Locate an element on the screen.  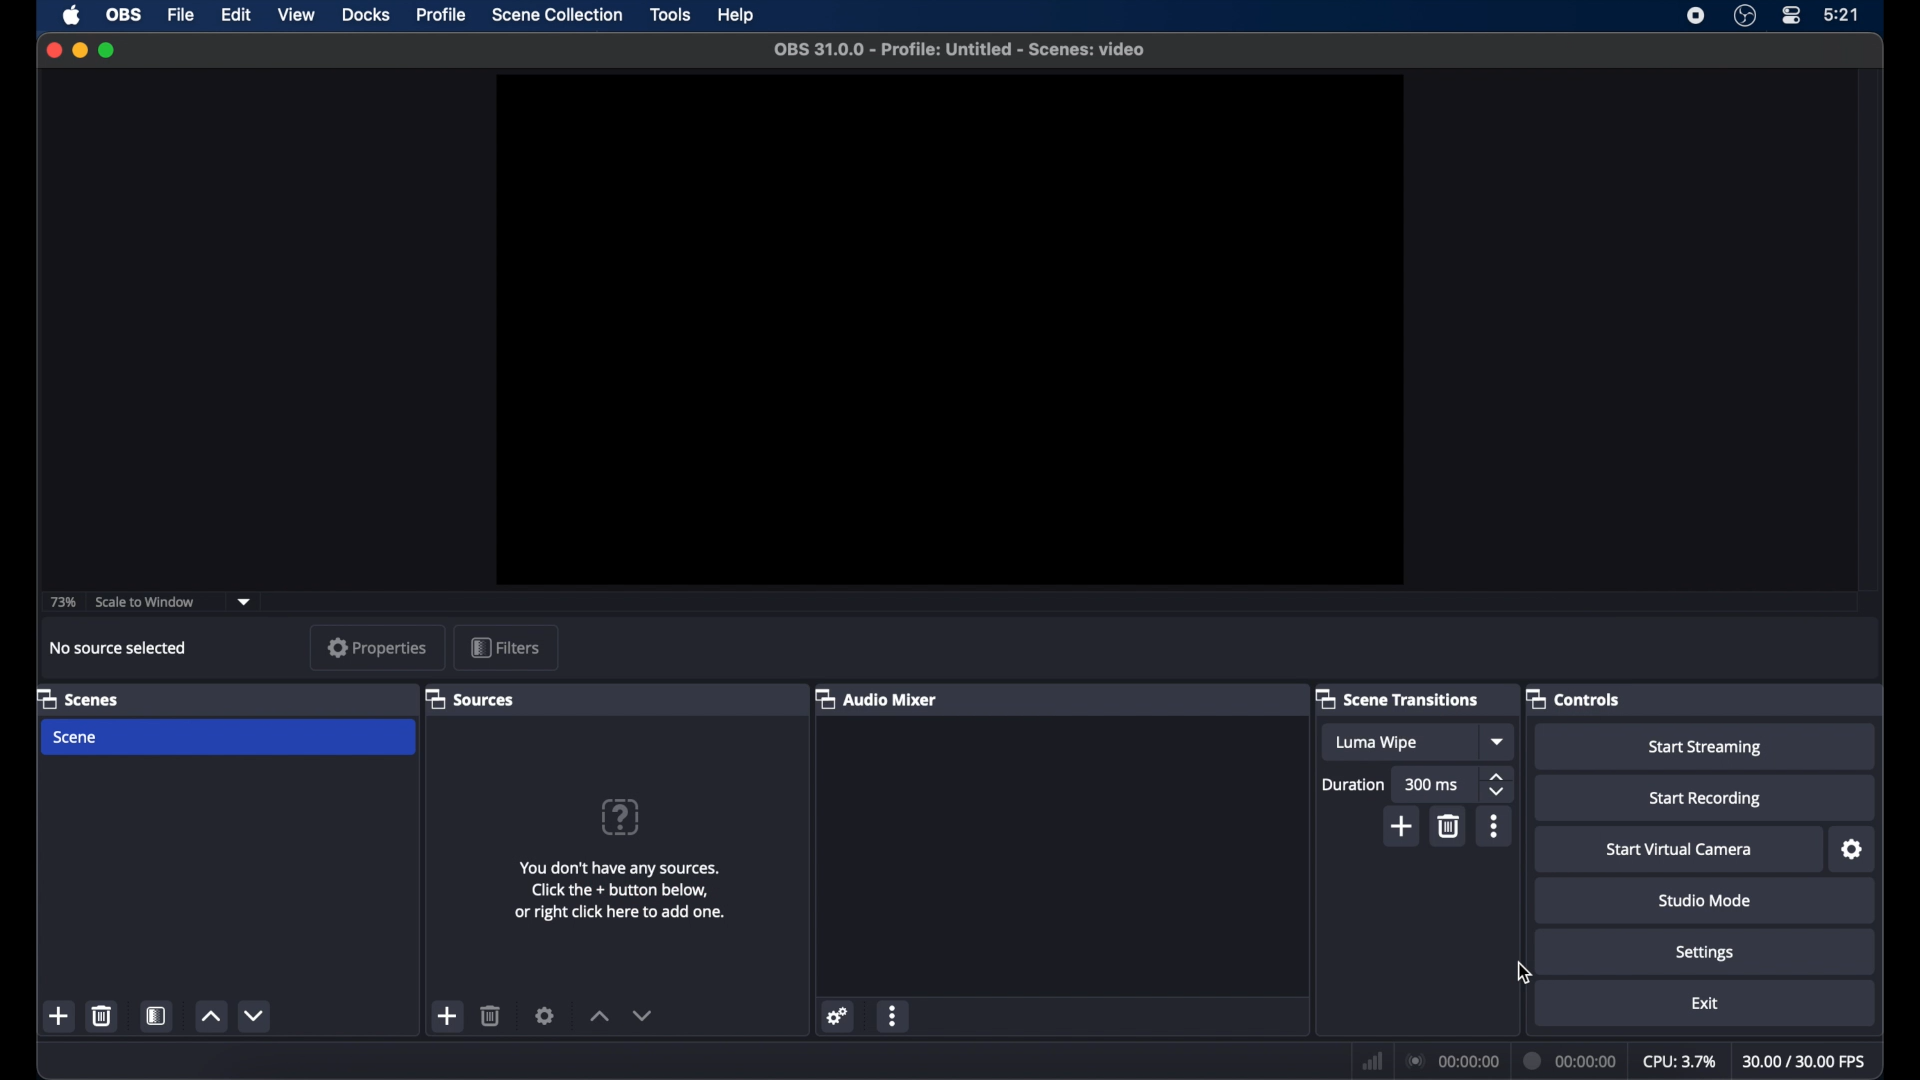
cpu is located at coordinates (1678, 1062).